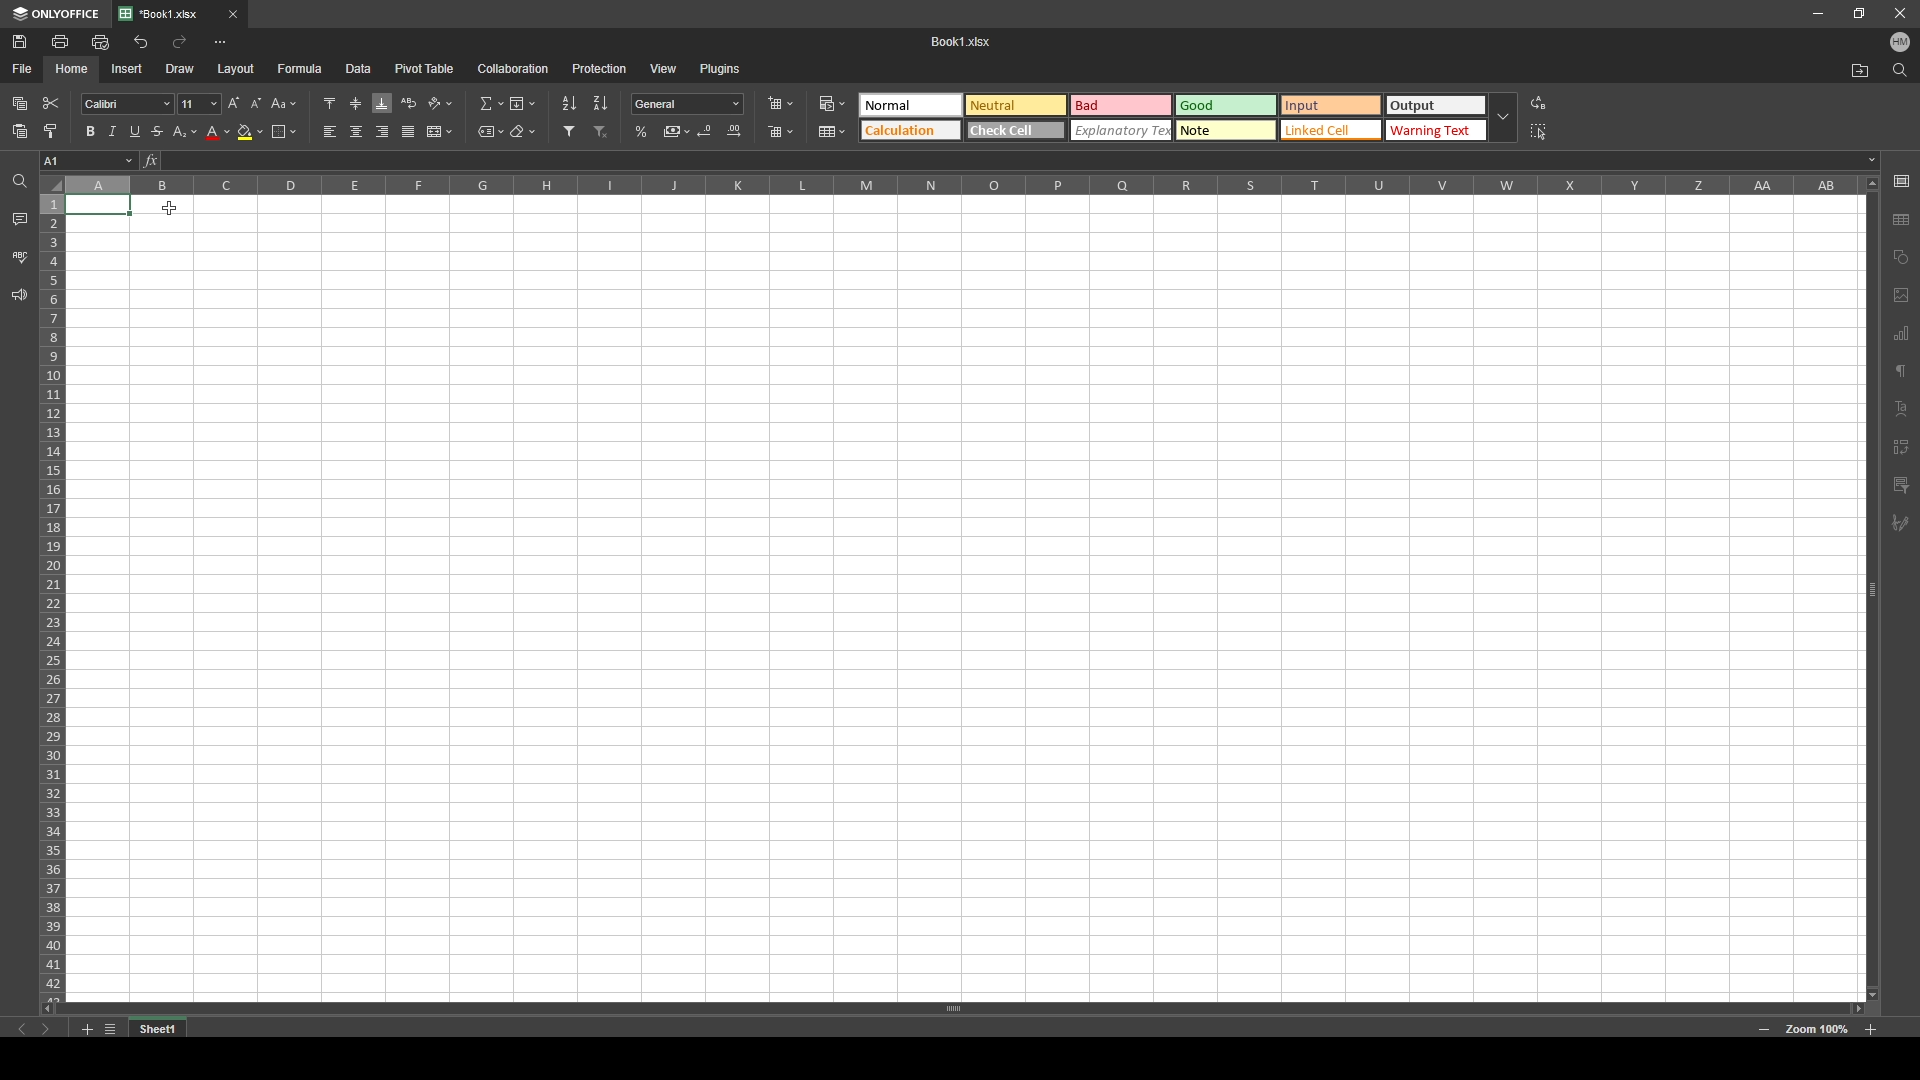 This screenshot has height=1080, width=1920. I want to click on paste, so click(21, 132).